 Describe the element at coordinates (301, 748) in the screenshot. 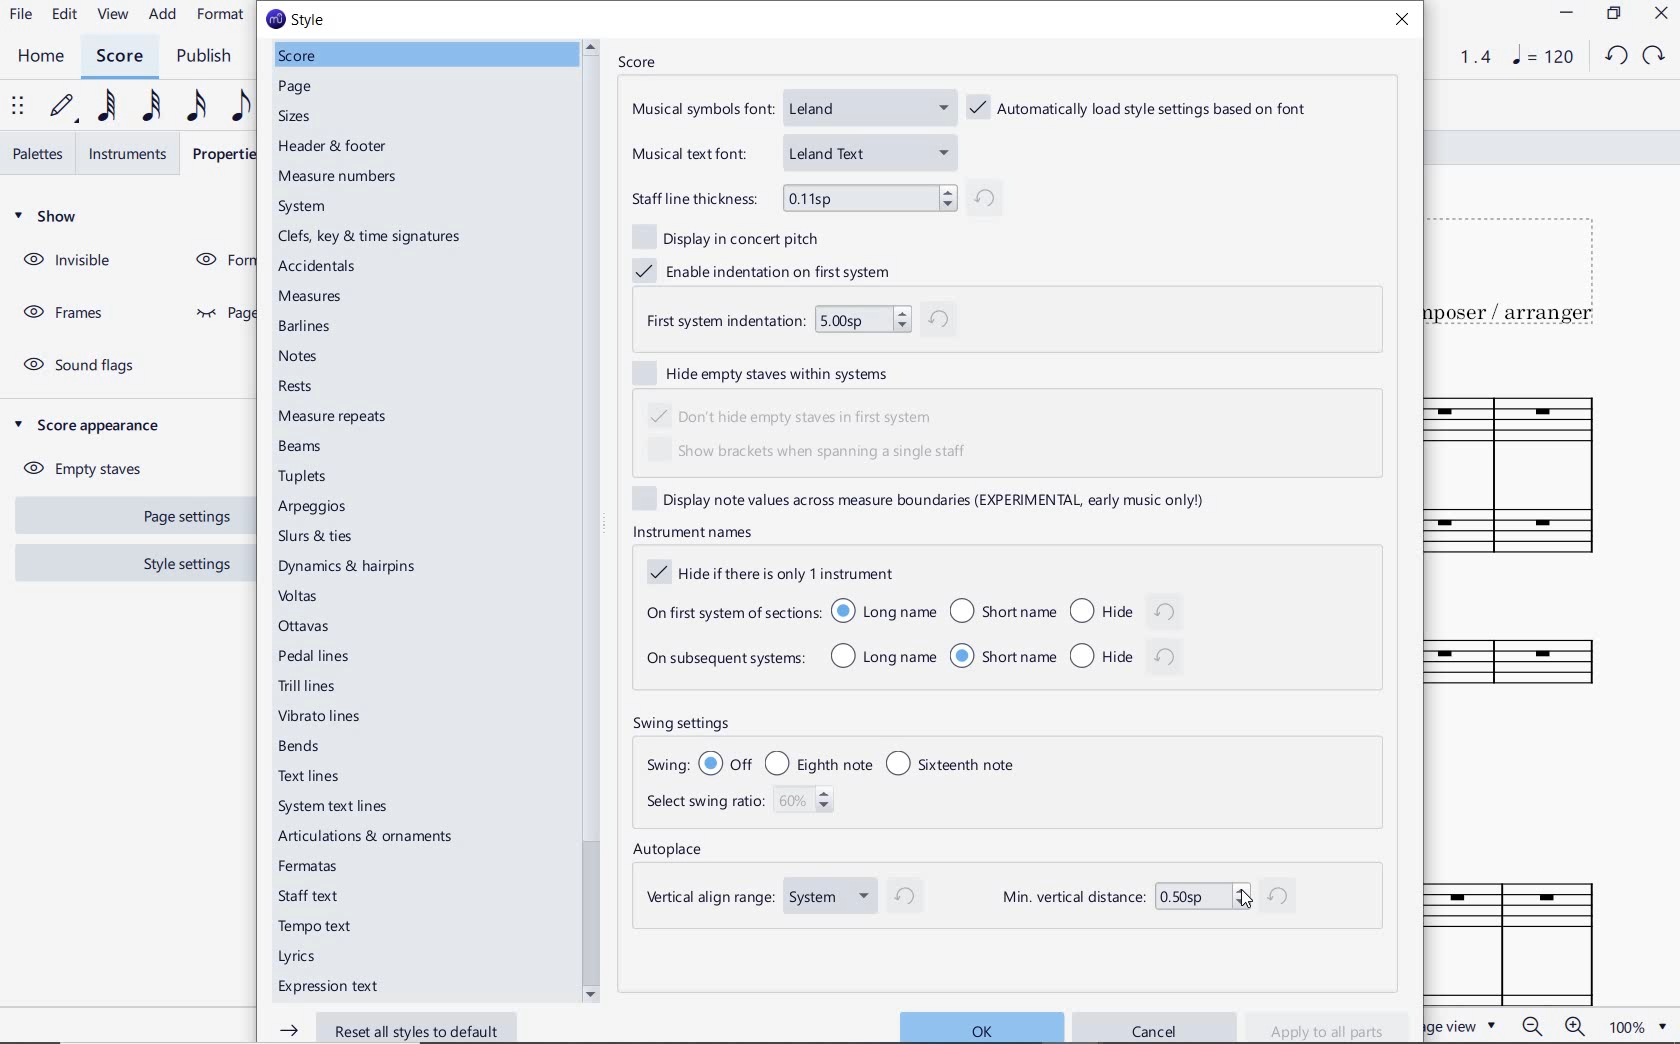

I see `bends` at that location.